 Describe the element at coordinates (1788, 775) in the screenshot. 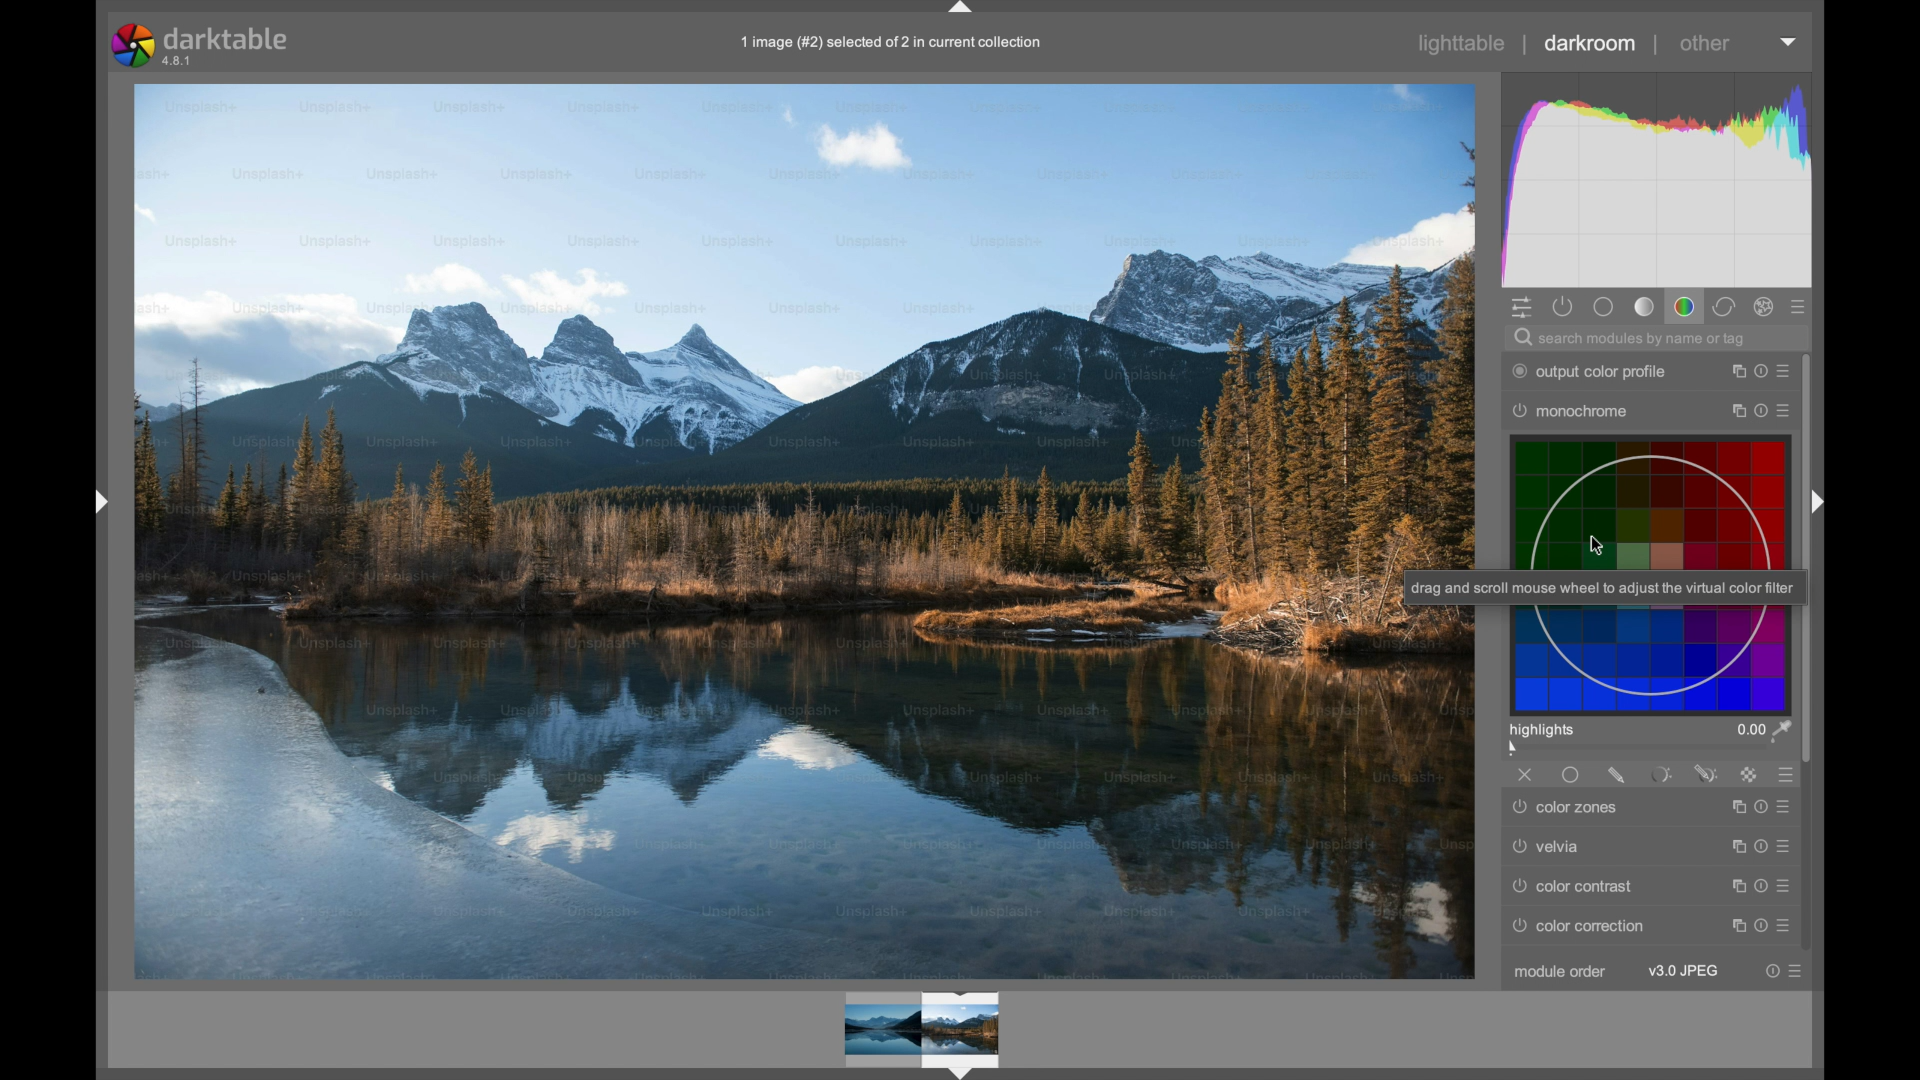

I see `blending options` at that location.